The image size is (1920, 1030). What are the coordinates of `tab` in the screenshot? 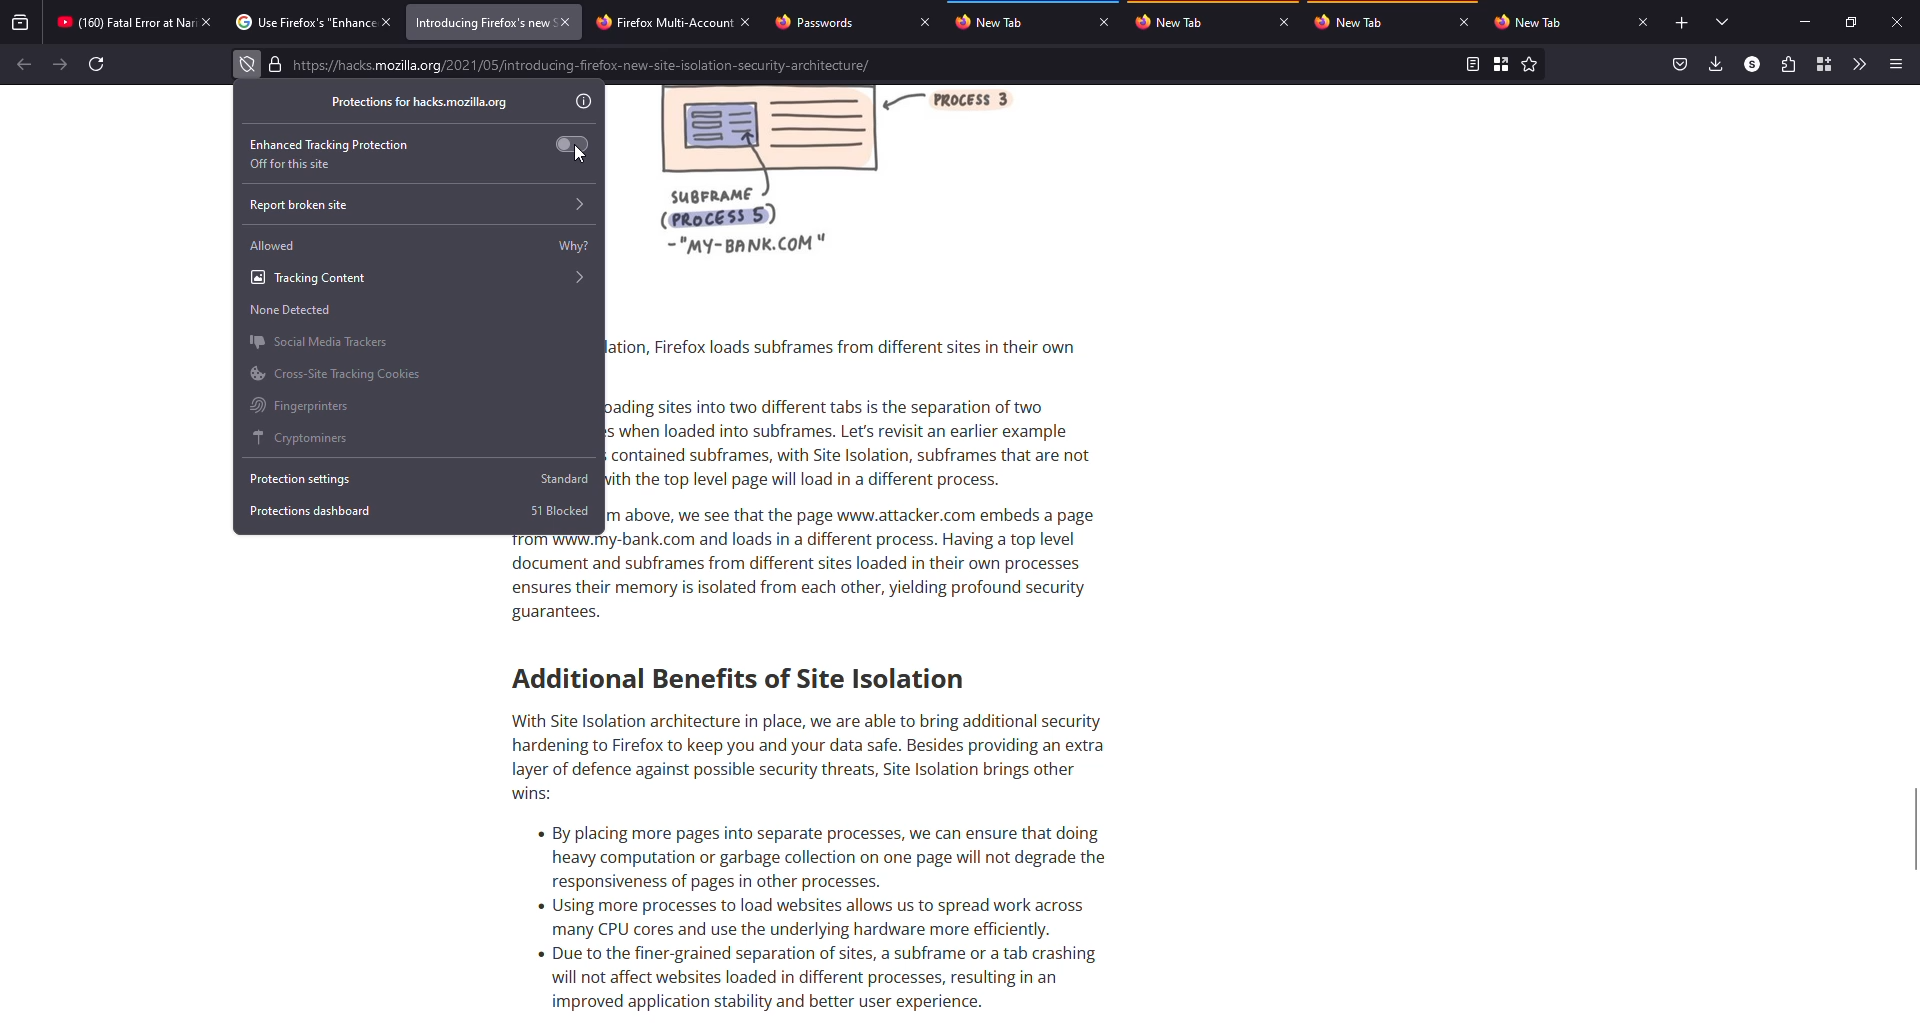 It's located at (1356, 21).